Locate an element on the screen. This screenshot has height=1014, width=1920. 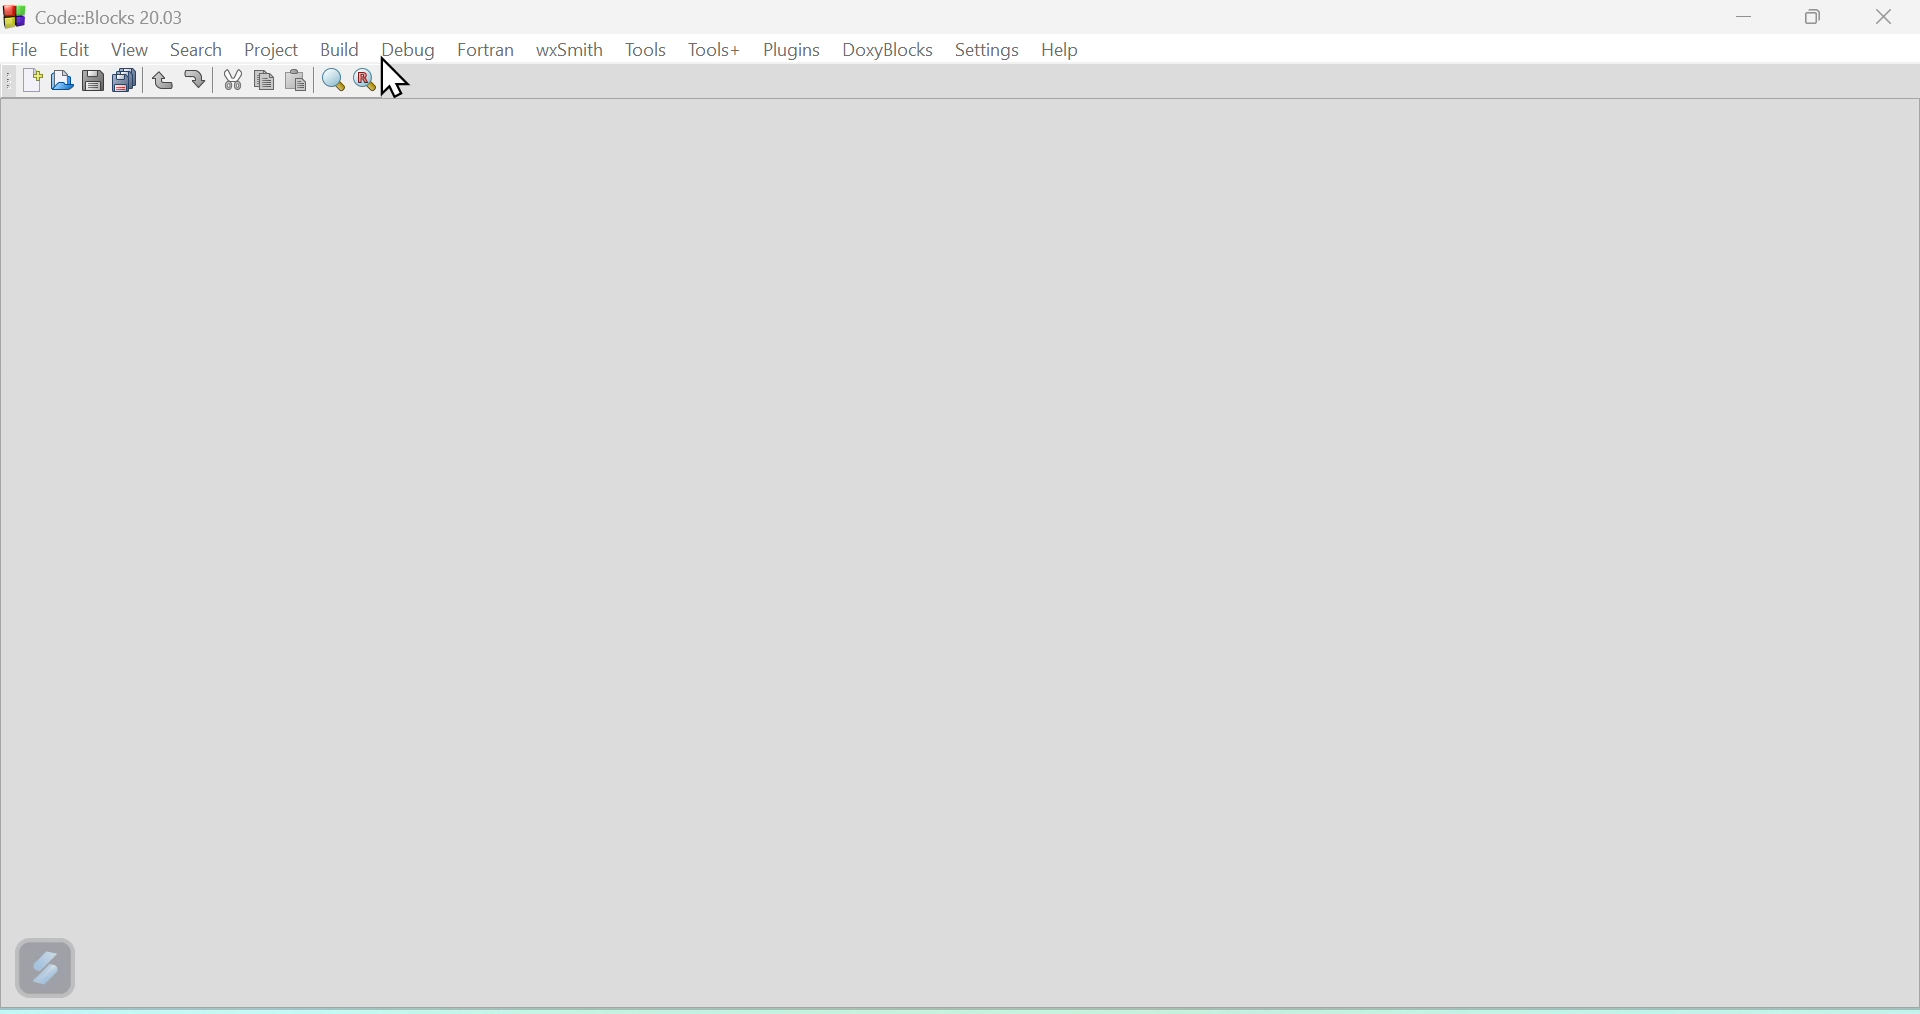
close is located at coordinates (1886, 16).